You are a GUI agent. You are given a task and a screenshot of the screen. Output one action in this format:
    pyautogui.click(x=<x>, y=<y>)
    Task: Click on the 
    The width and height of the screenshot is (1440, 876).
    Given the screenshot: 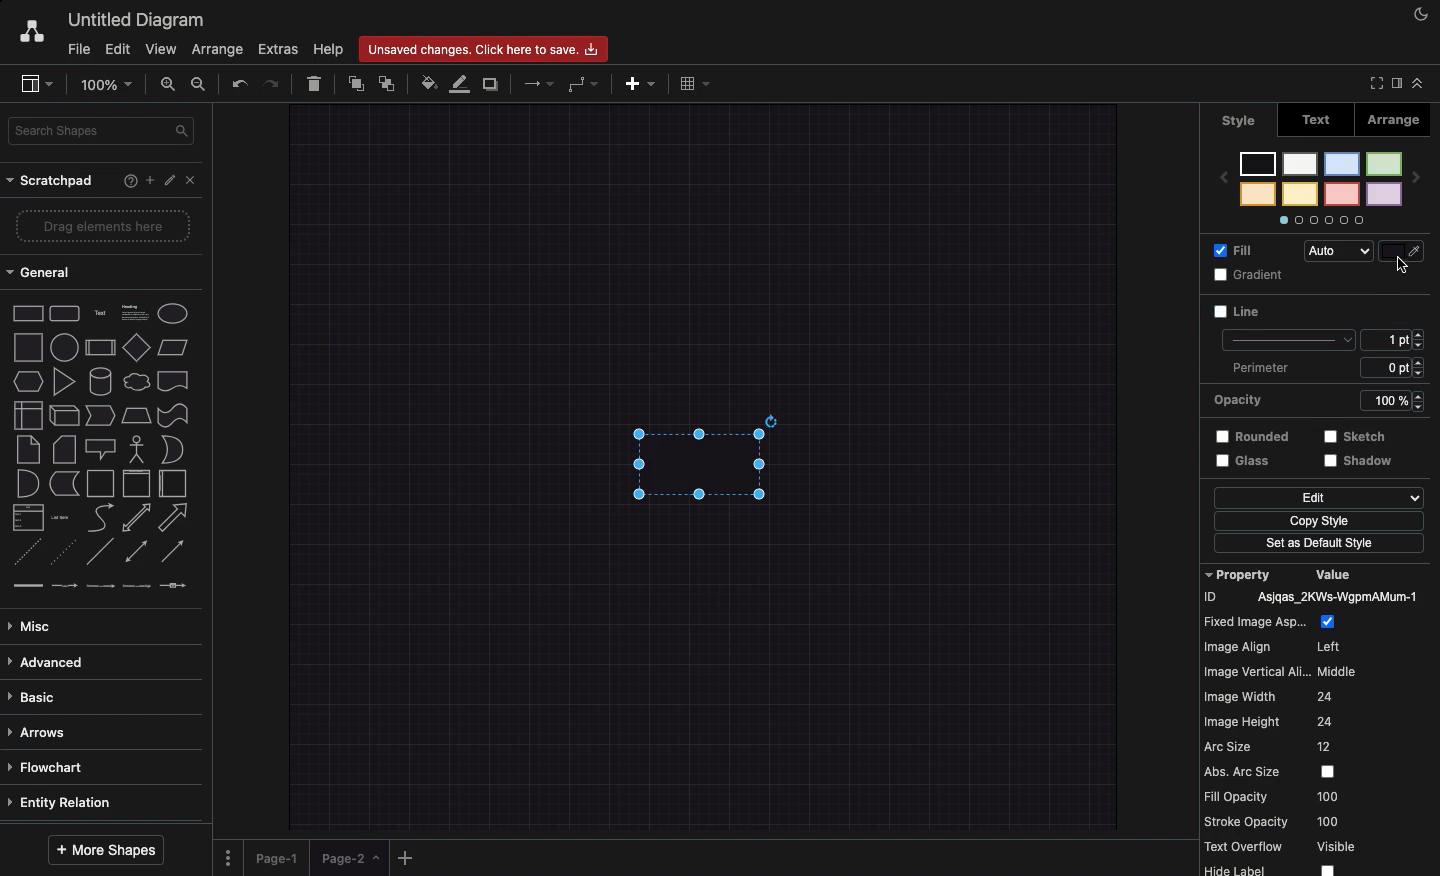 What is the action you would take?
    pyautogui.click(x=136, y=347)
    